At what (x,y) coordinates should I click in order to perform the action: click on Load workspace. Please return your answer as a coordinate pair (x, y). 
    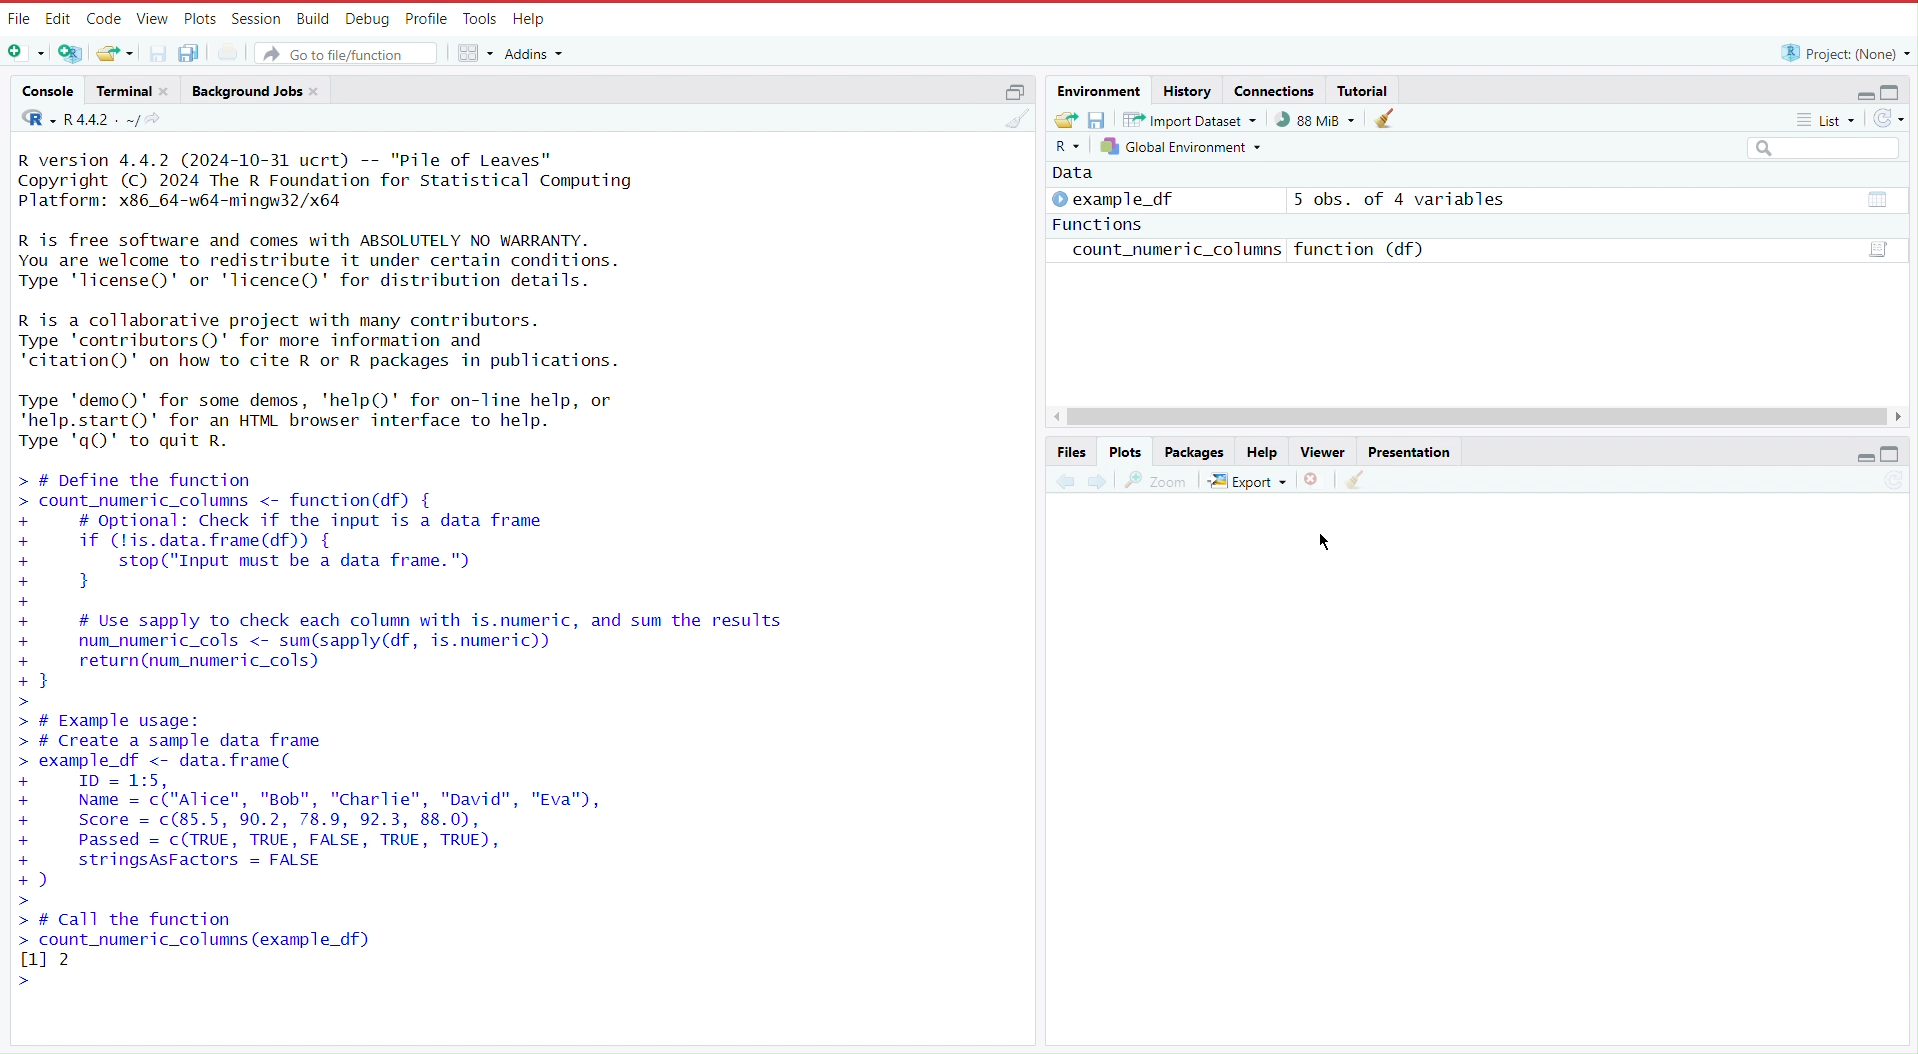
    Looking at the image, I should click on (1065, 118).